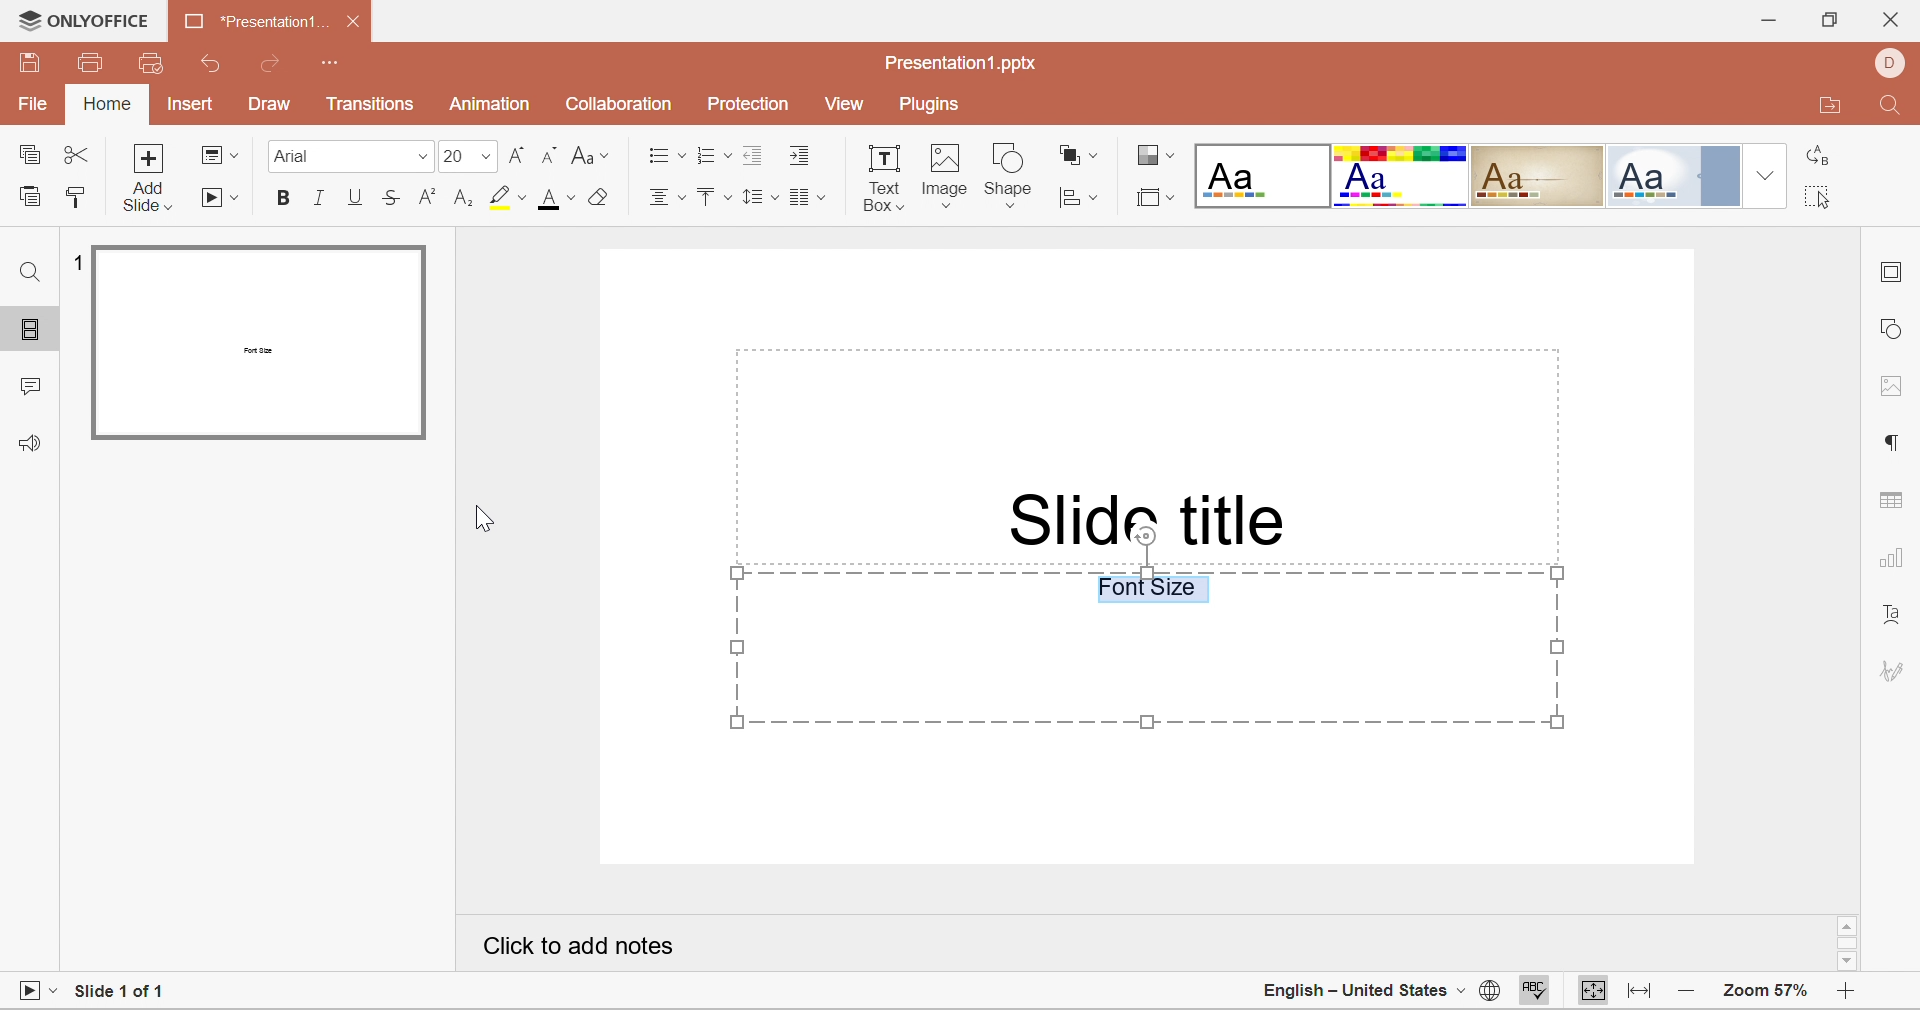  I want to click on Increase Indent, so click(803, 157).